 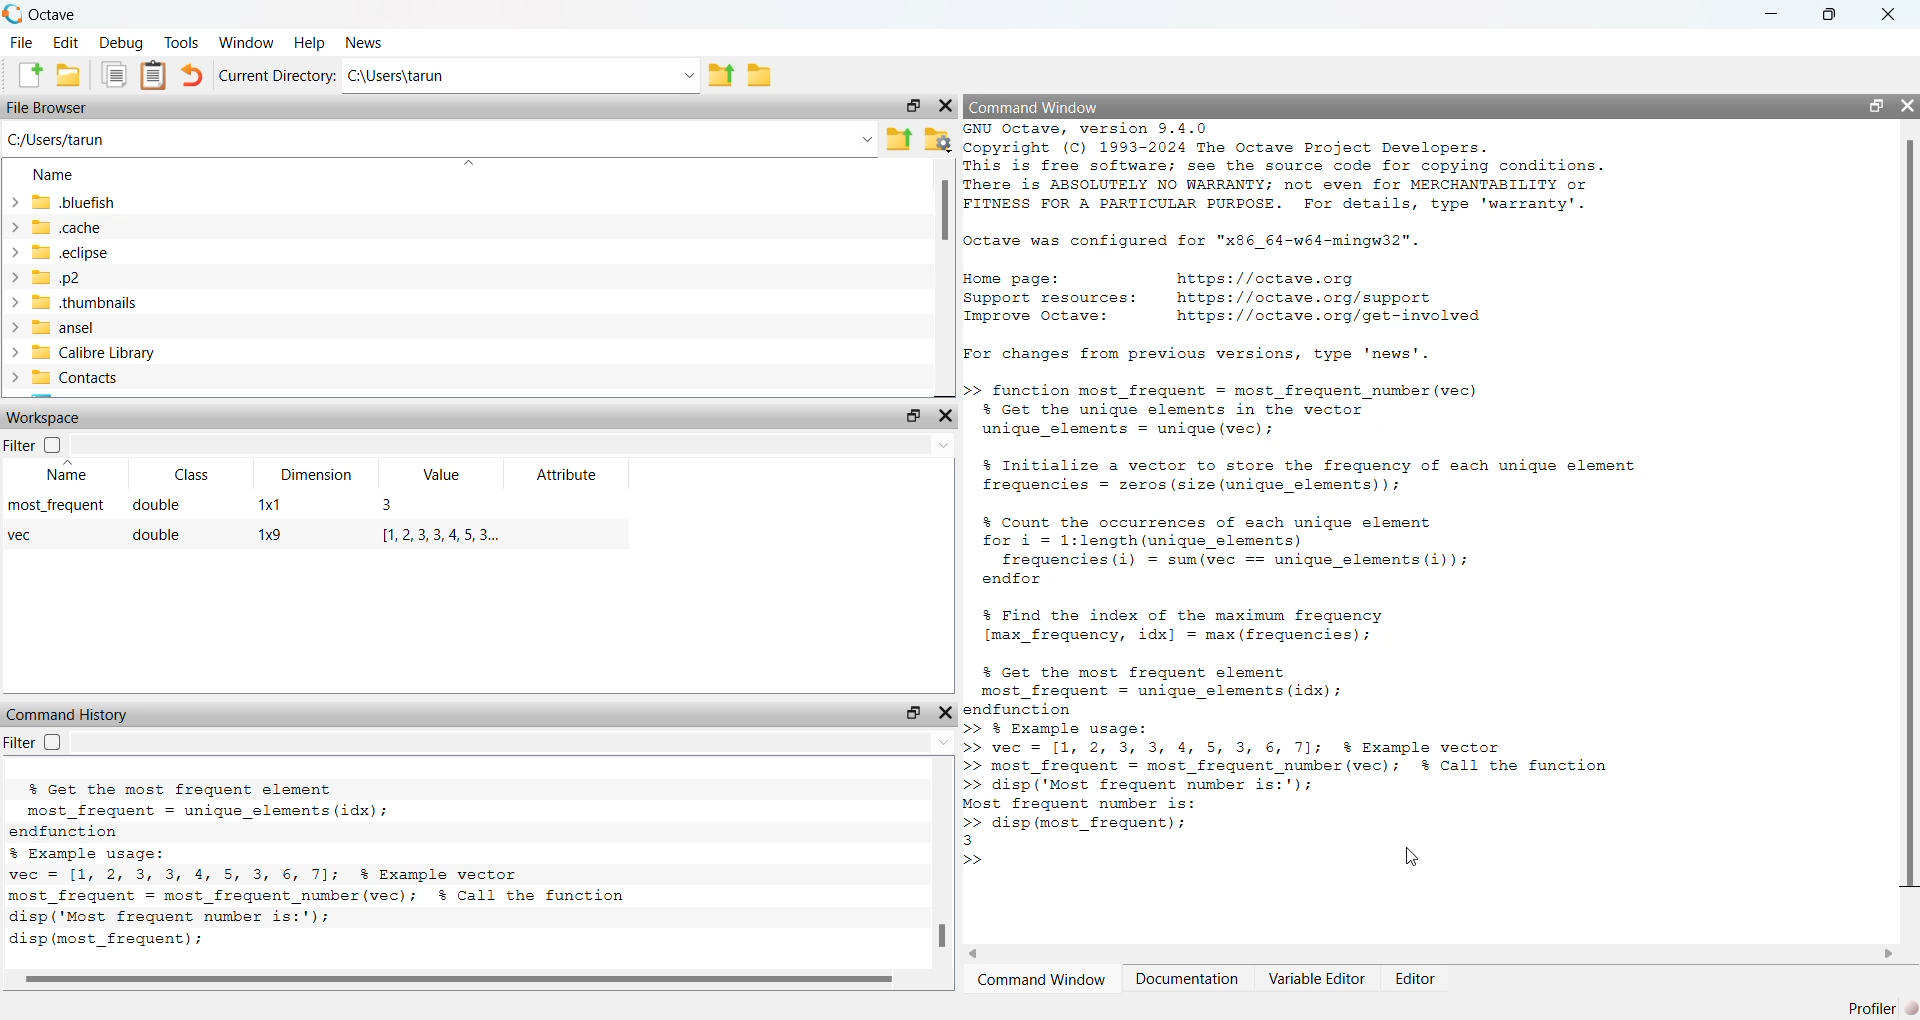 What do you see at coordinates (945, 714) in the screenshot?
I see `Hide Widget` at bounding box center [945, 714].